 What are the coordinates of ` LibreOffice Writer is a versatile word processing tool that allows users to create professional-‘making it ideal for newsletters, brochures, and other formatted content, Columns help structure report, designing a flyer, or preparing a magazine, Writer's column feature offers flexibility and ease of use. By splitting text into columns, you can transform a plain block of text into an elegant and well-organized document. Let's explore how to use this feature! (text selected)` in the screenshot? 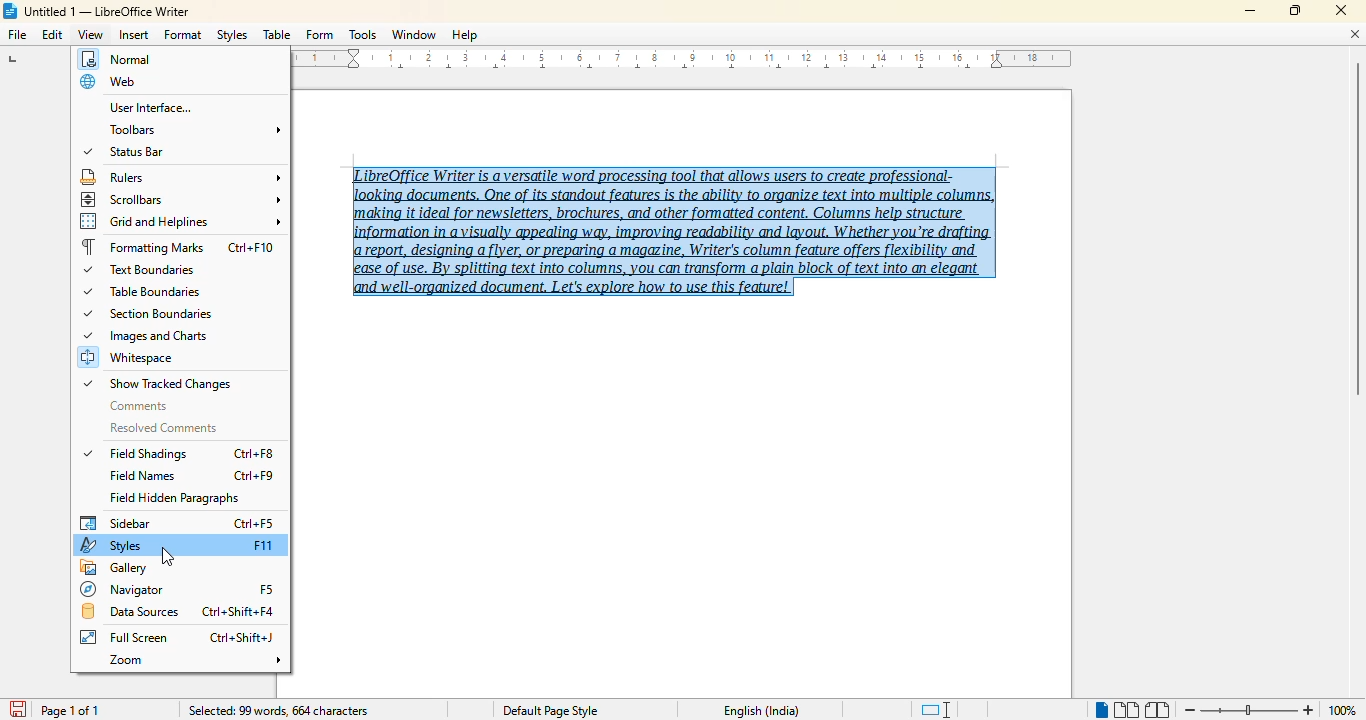 It's located at (676, 236).